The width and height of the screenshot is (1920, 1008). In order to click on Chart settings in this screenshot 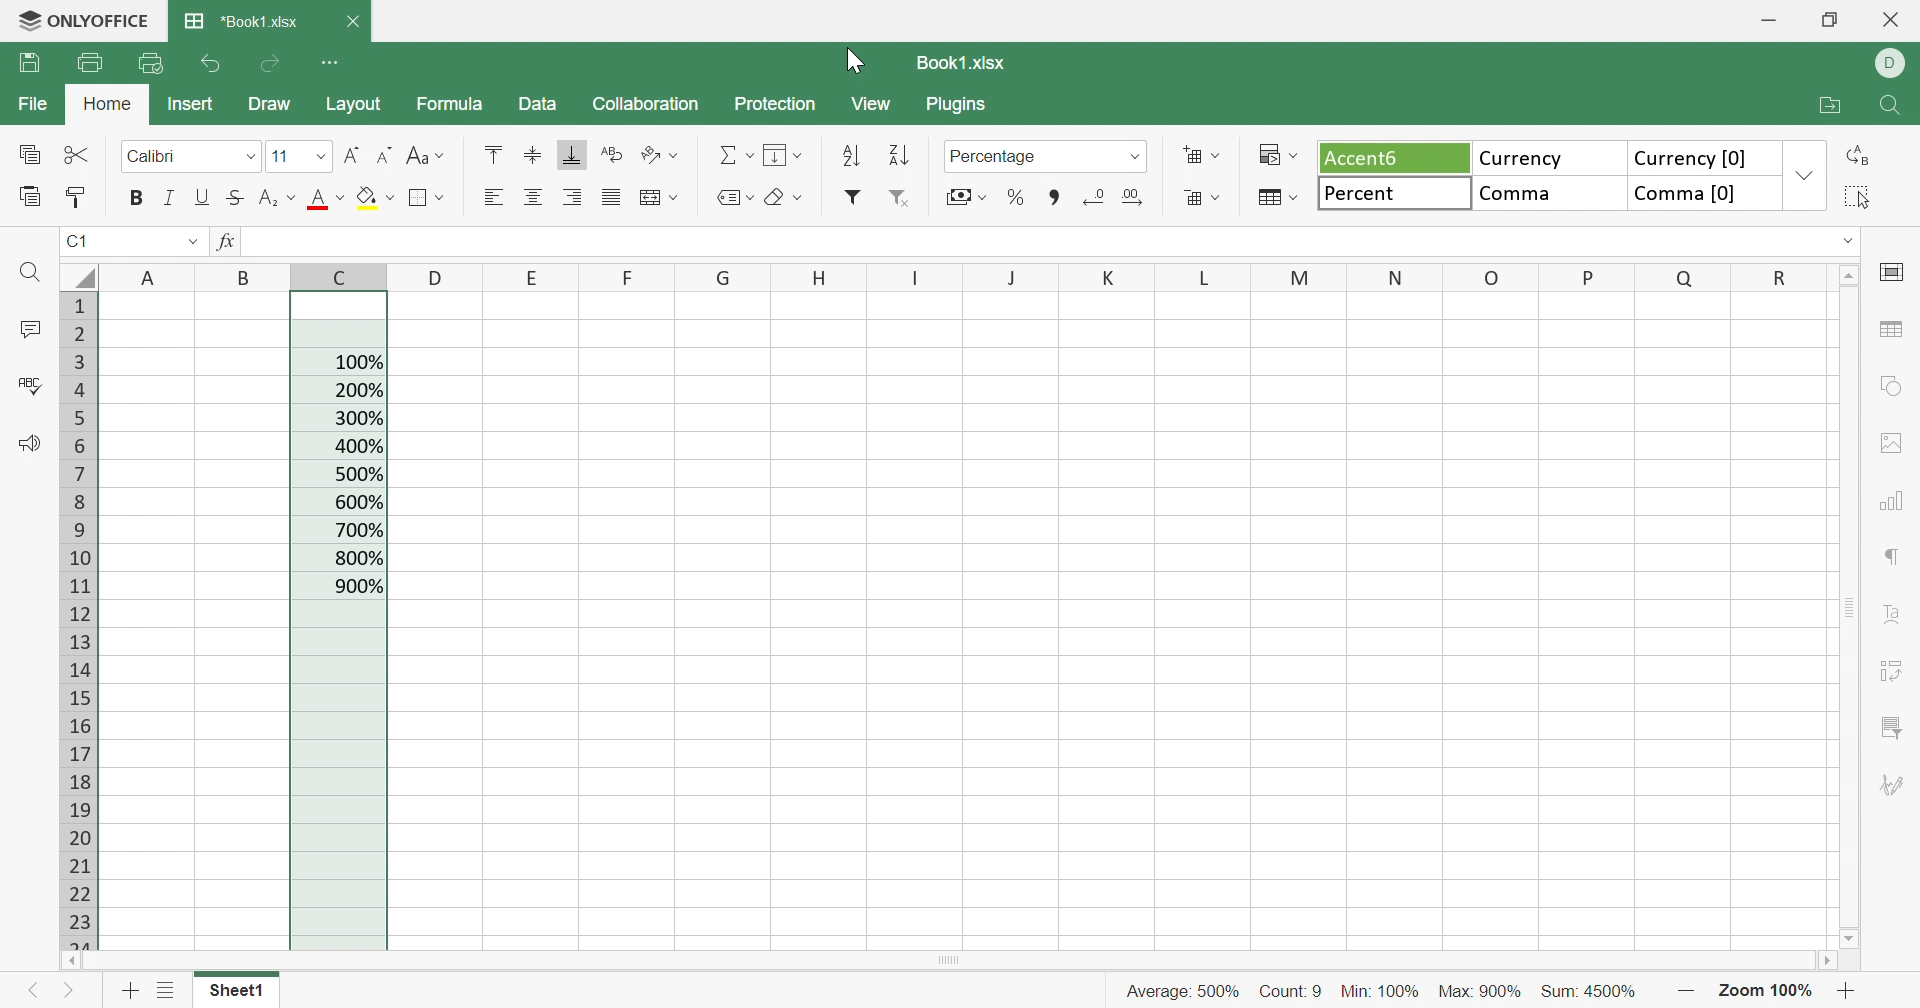, I will do `click(1897, 503)`.